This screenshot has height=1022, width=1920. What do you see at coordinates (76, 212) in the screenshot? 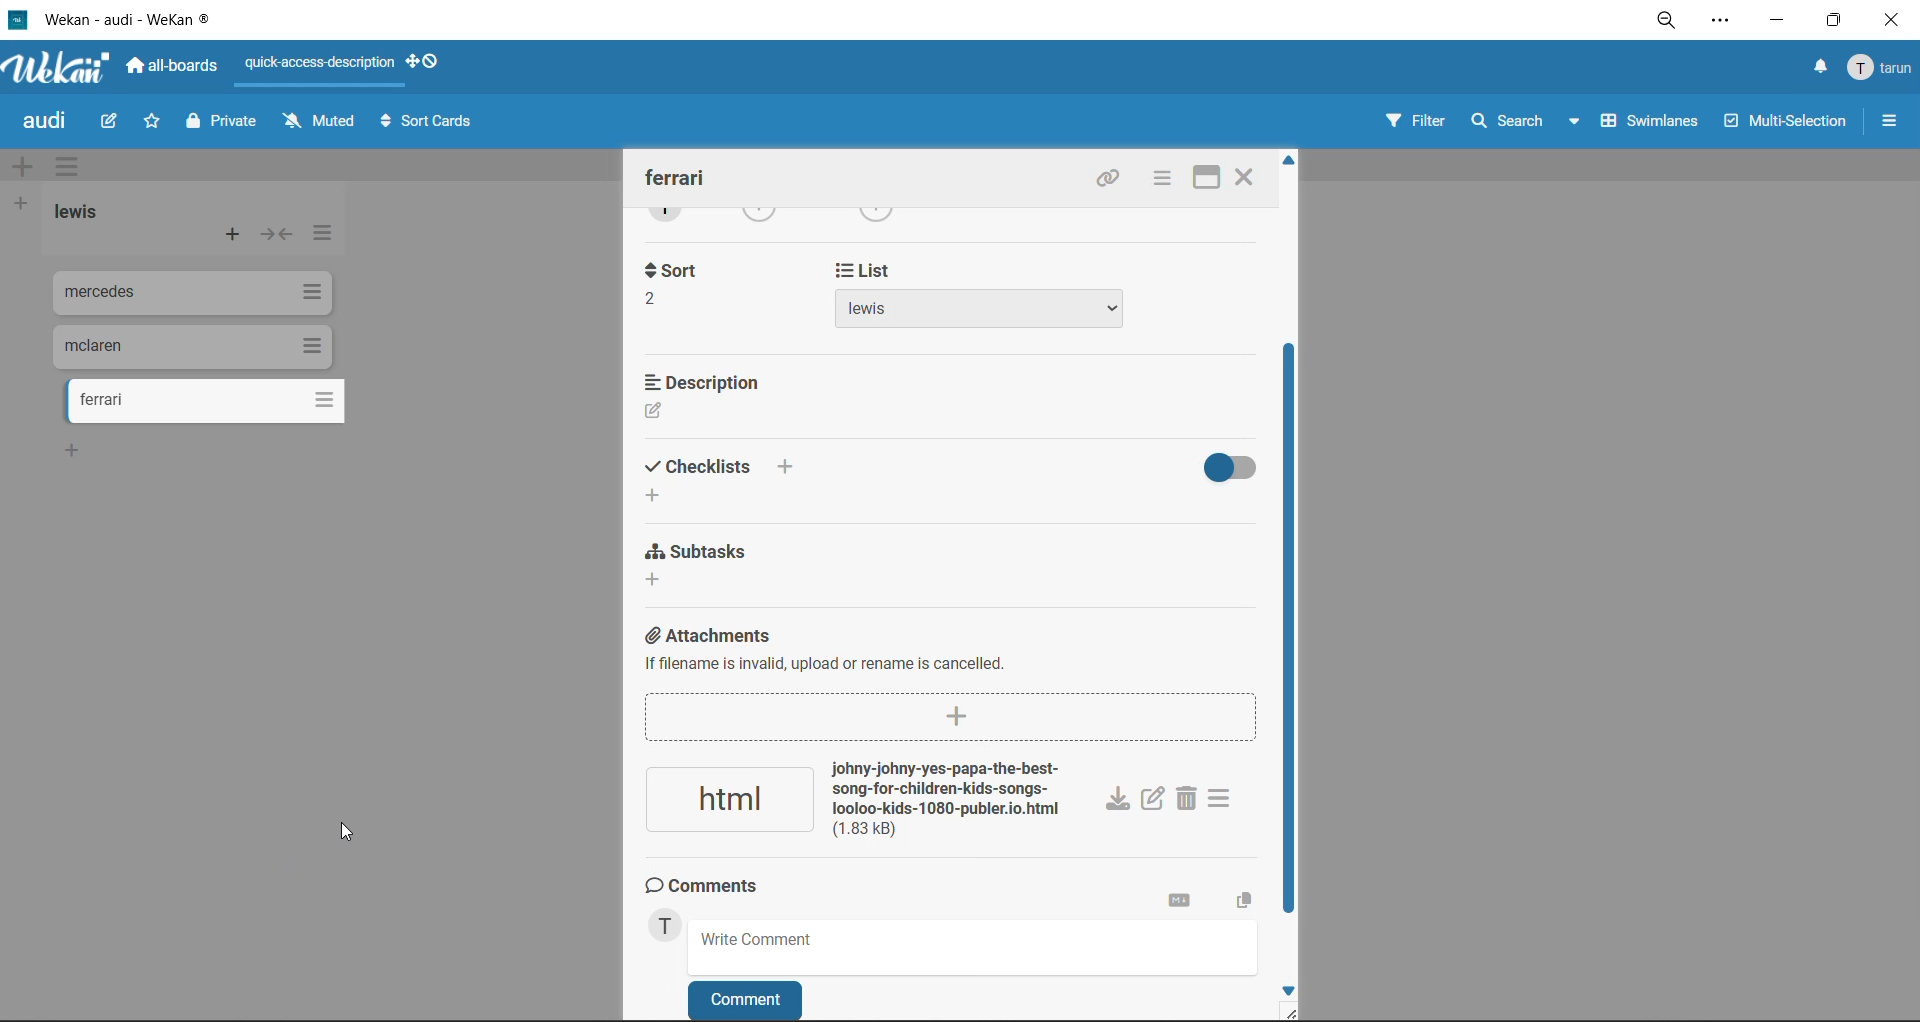
I see `list title` at bounding box center [76, 212].